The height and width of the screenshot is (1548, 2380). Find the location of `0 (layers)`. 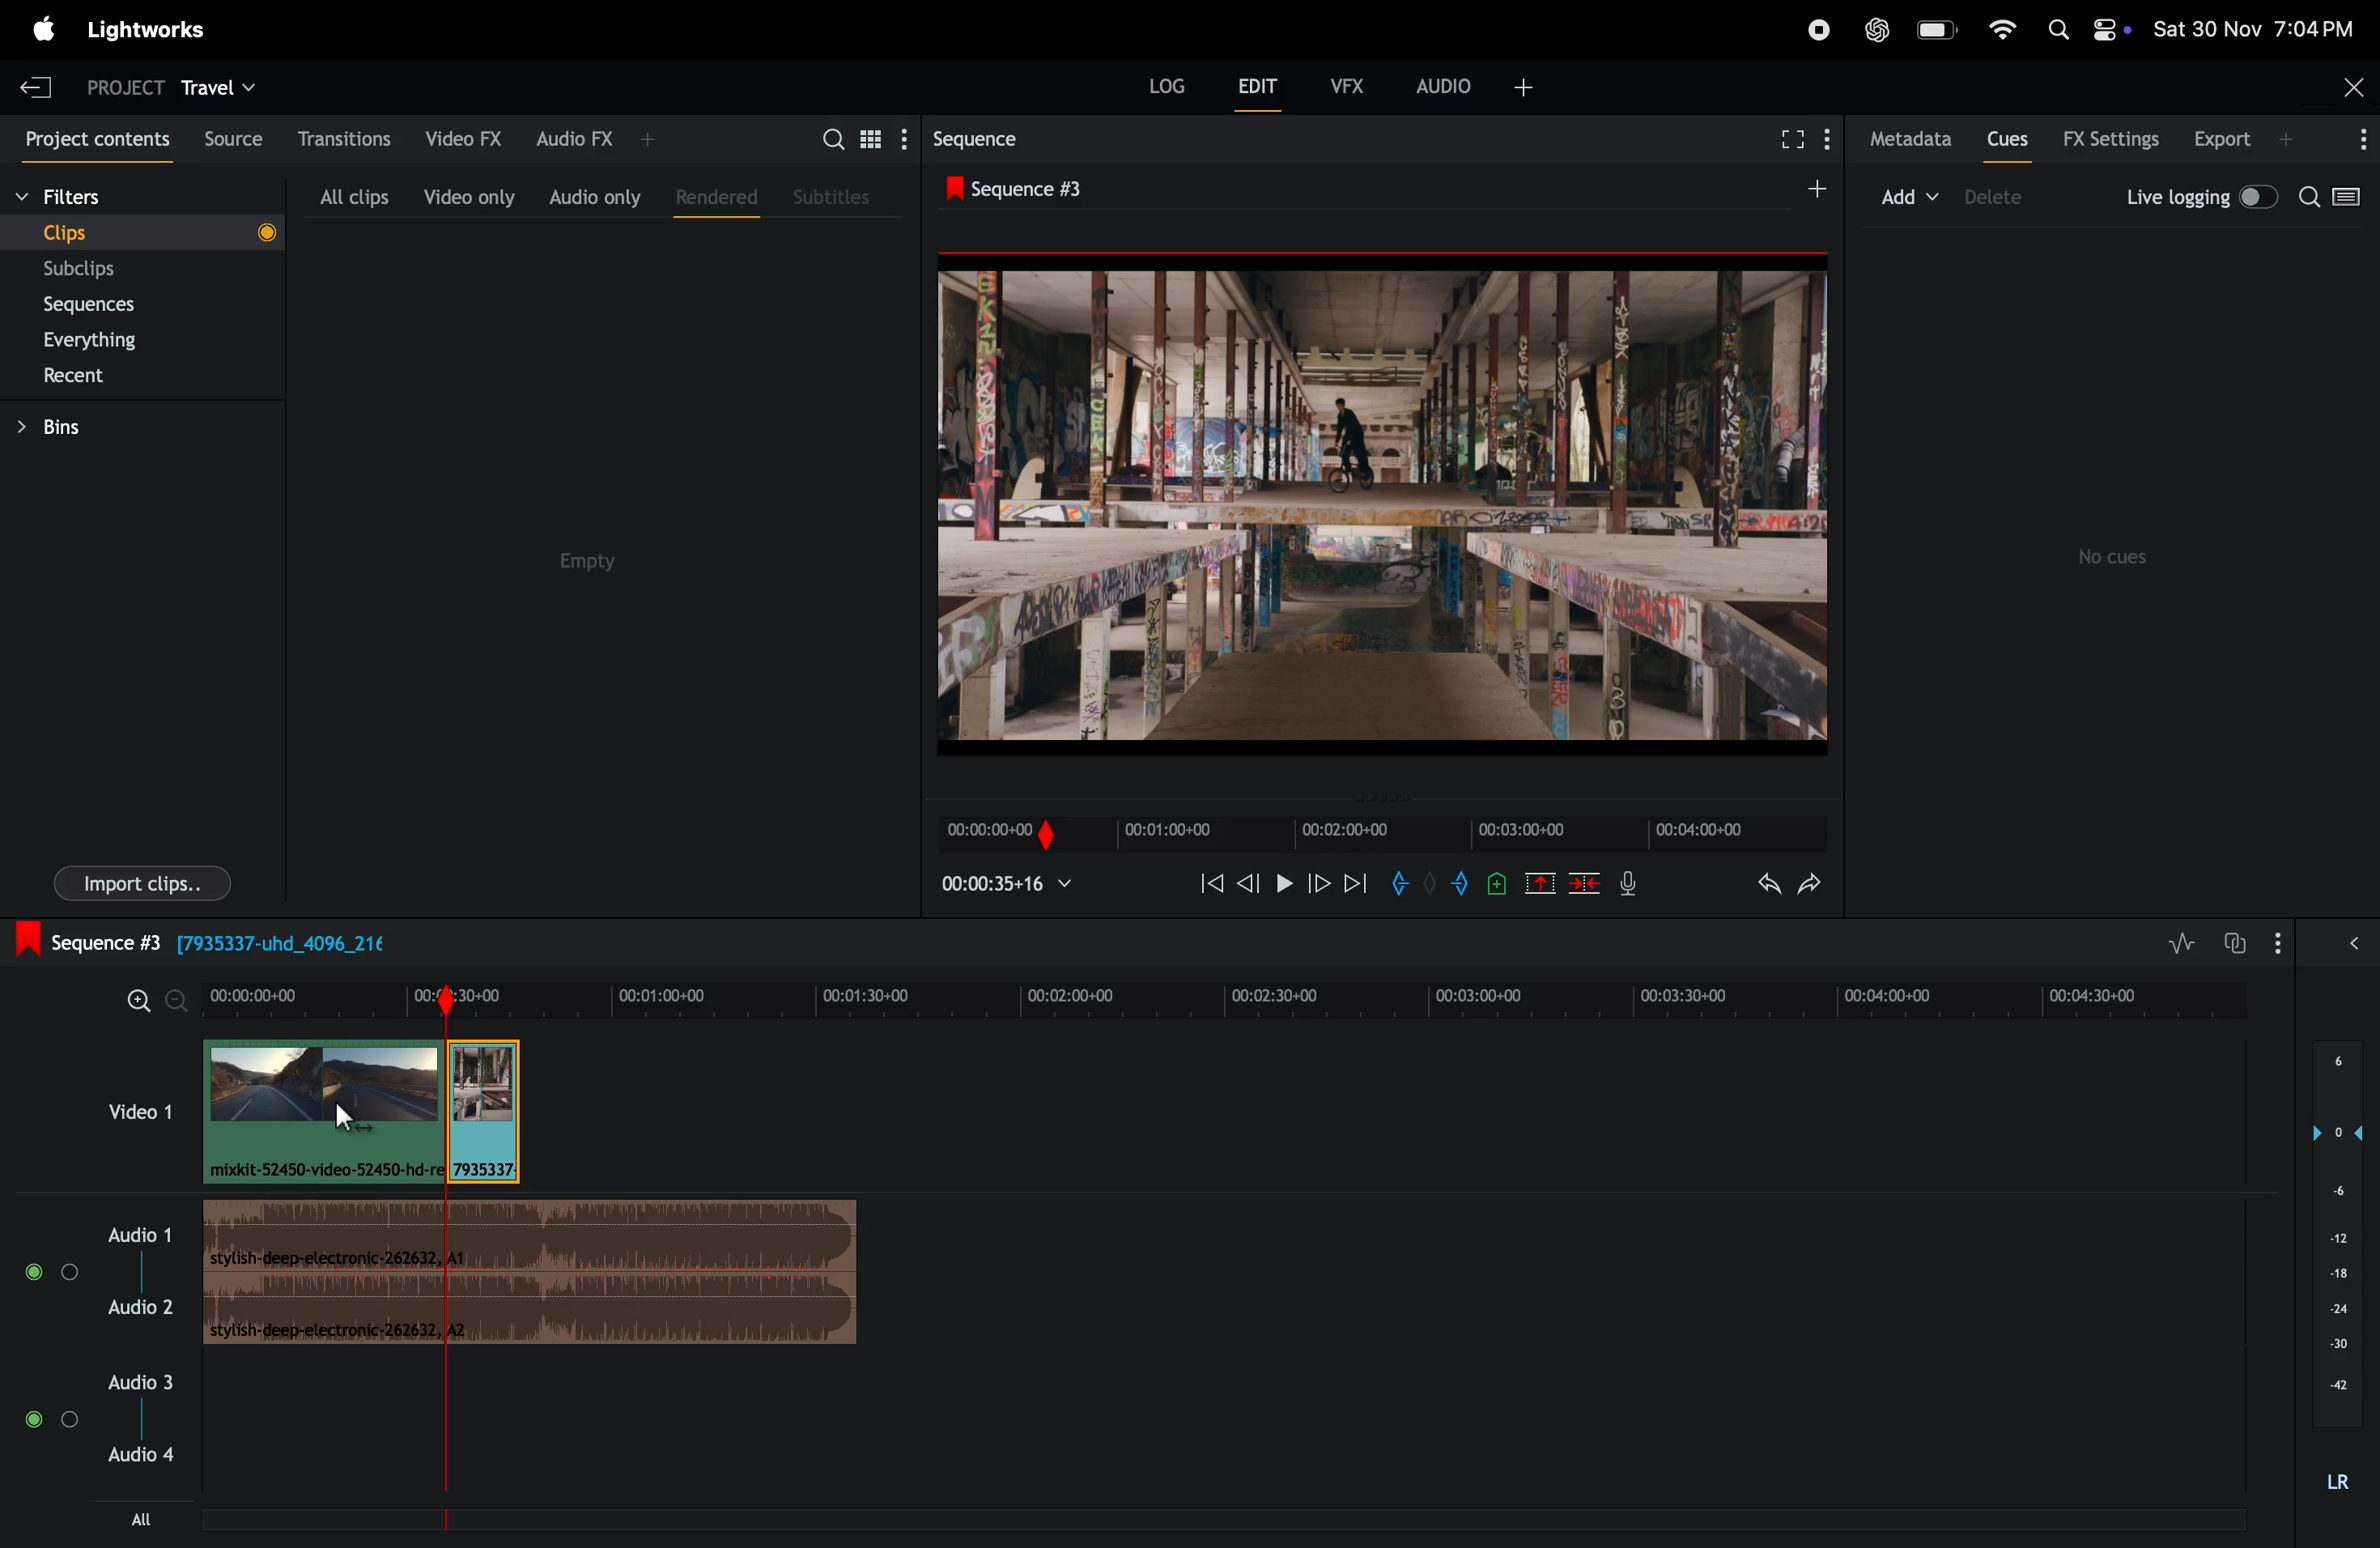

0 (layers) is located at coordinates (2330, 1132).